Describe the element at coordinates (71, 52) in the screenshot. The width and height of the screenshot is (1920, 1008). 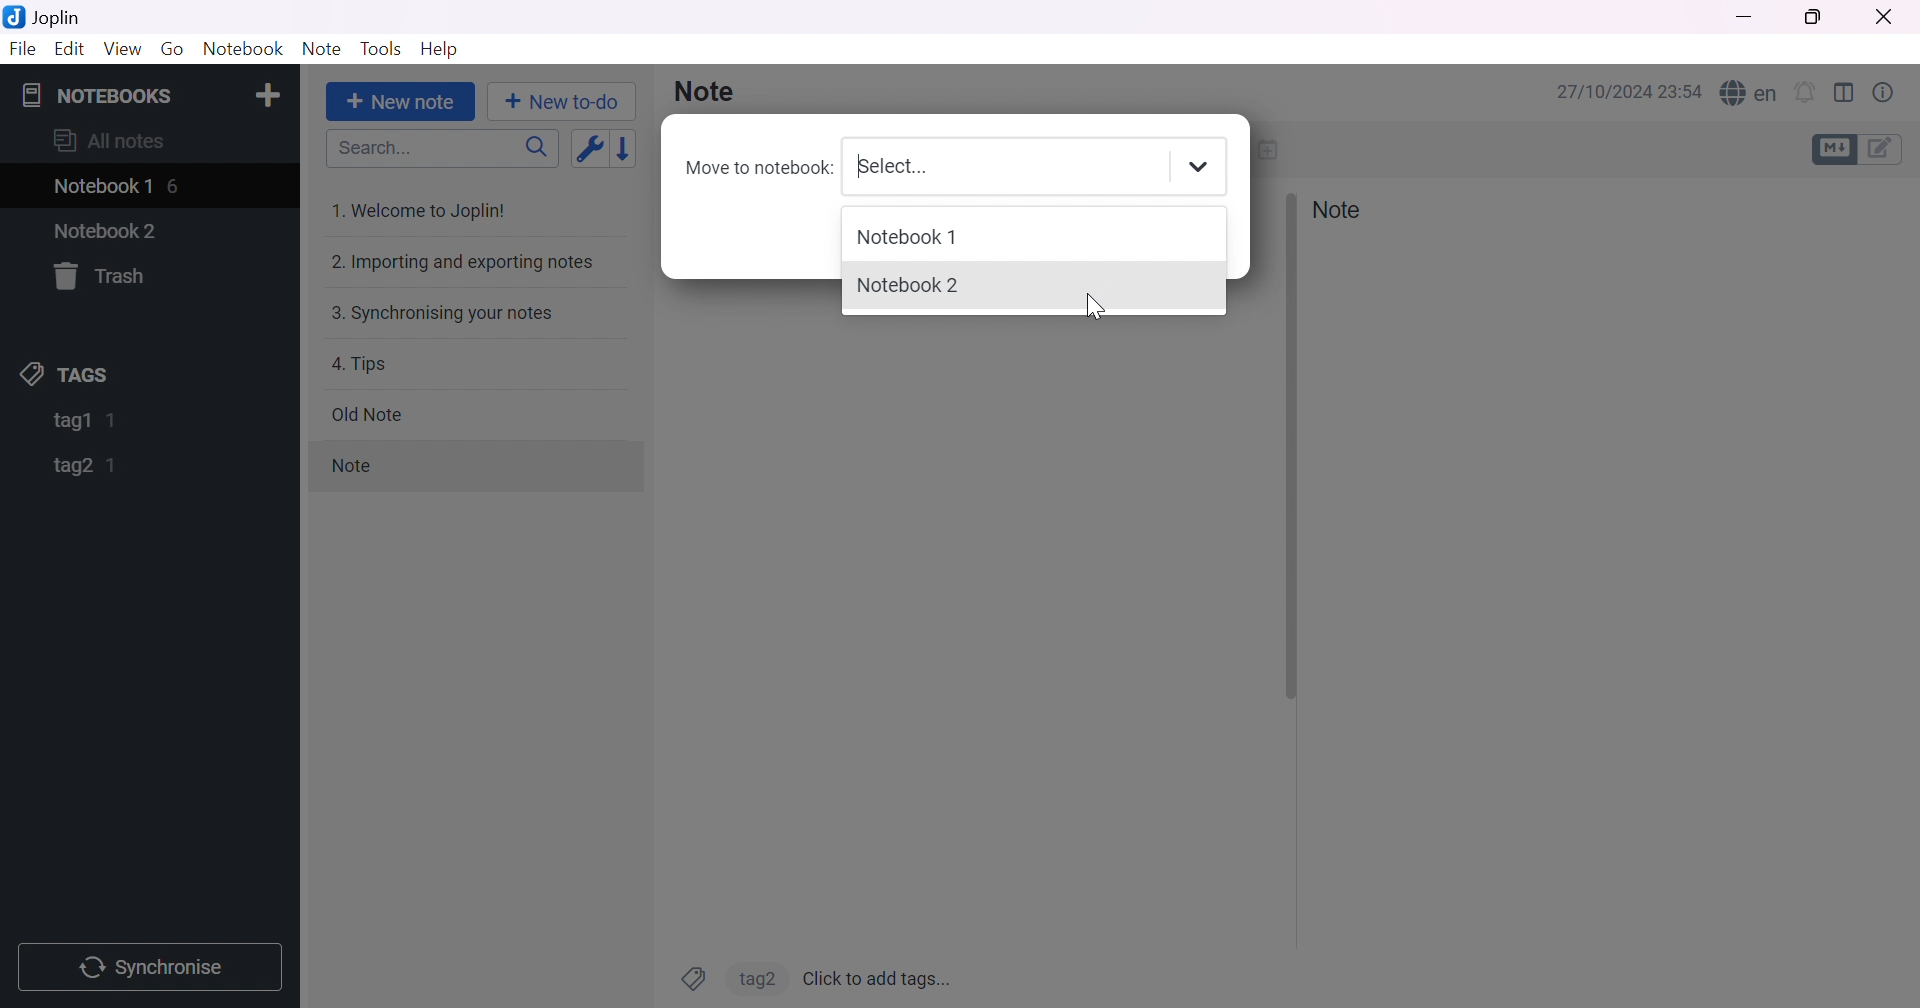
I see `Edit` at that location.